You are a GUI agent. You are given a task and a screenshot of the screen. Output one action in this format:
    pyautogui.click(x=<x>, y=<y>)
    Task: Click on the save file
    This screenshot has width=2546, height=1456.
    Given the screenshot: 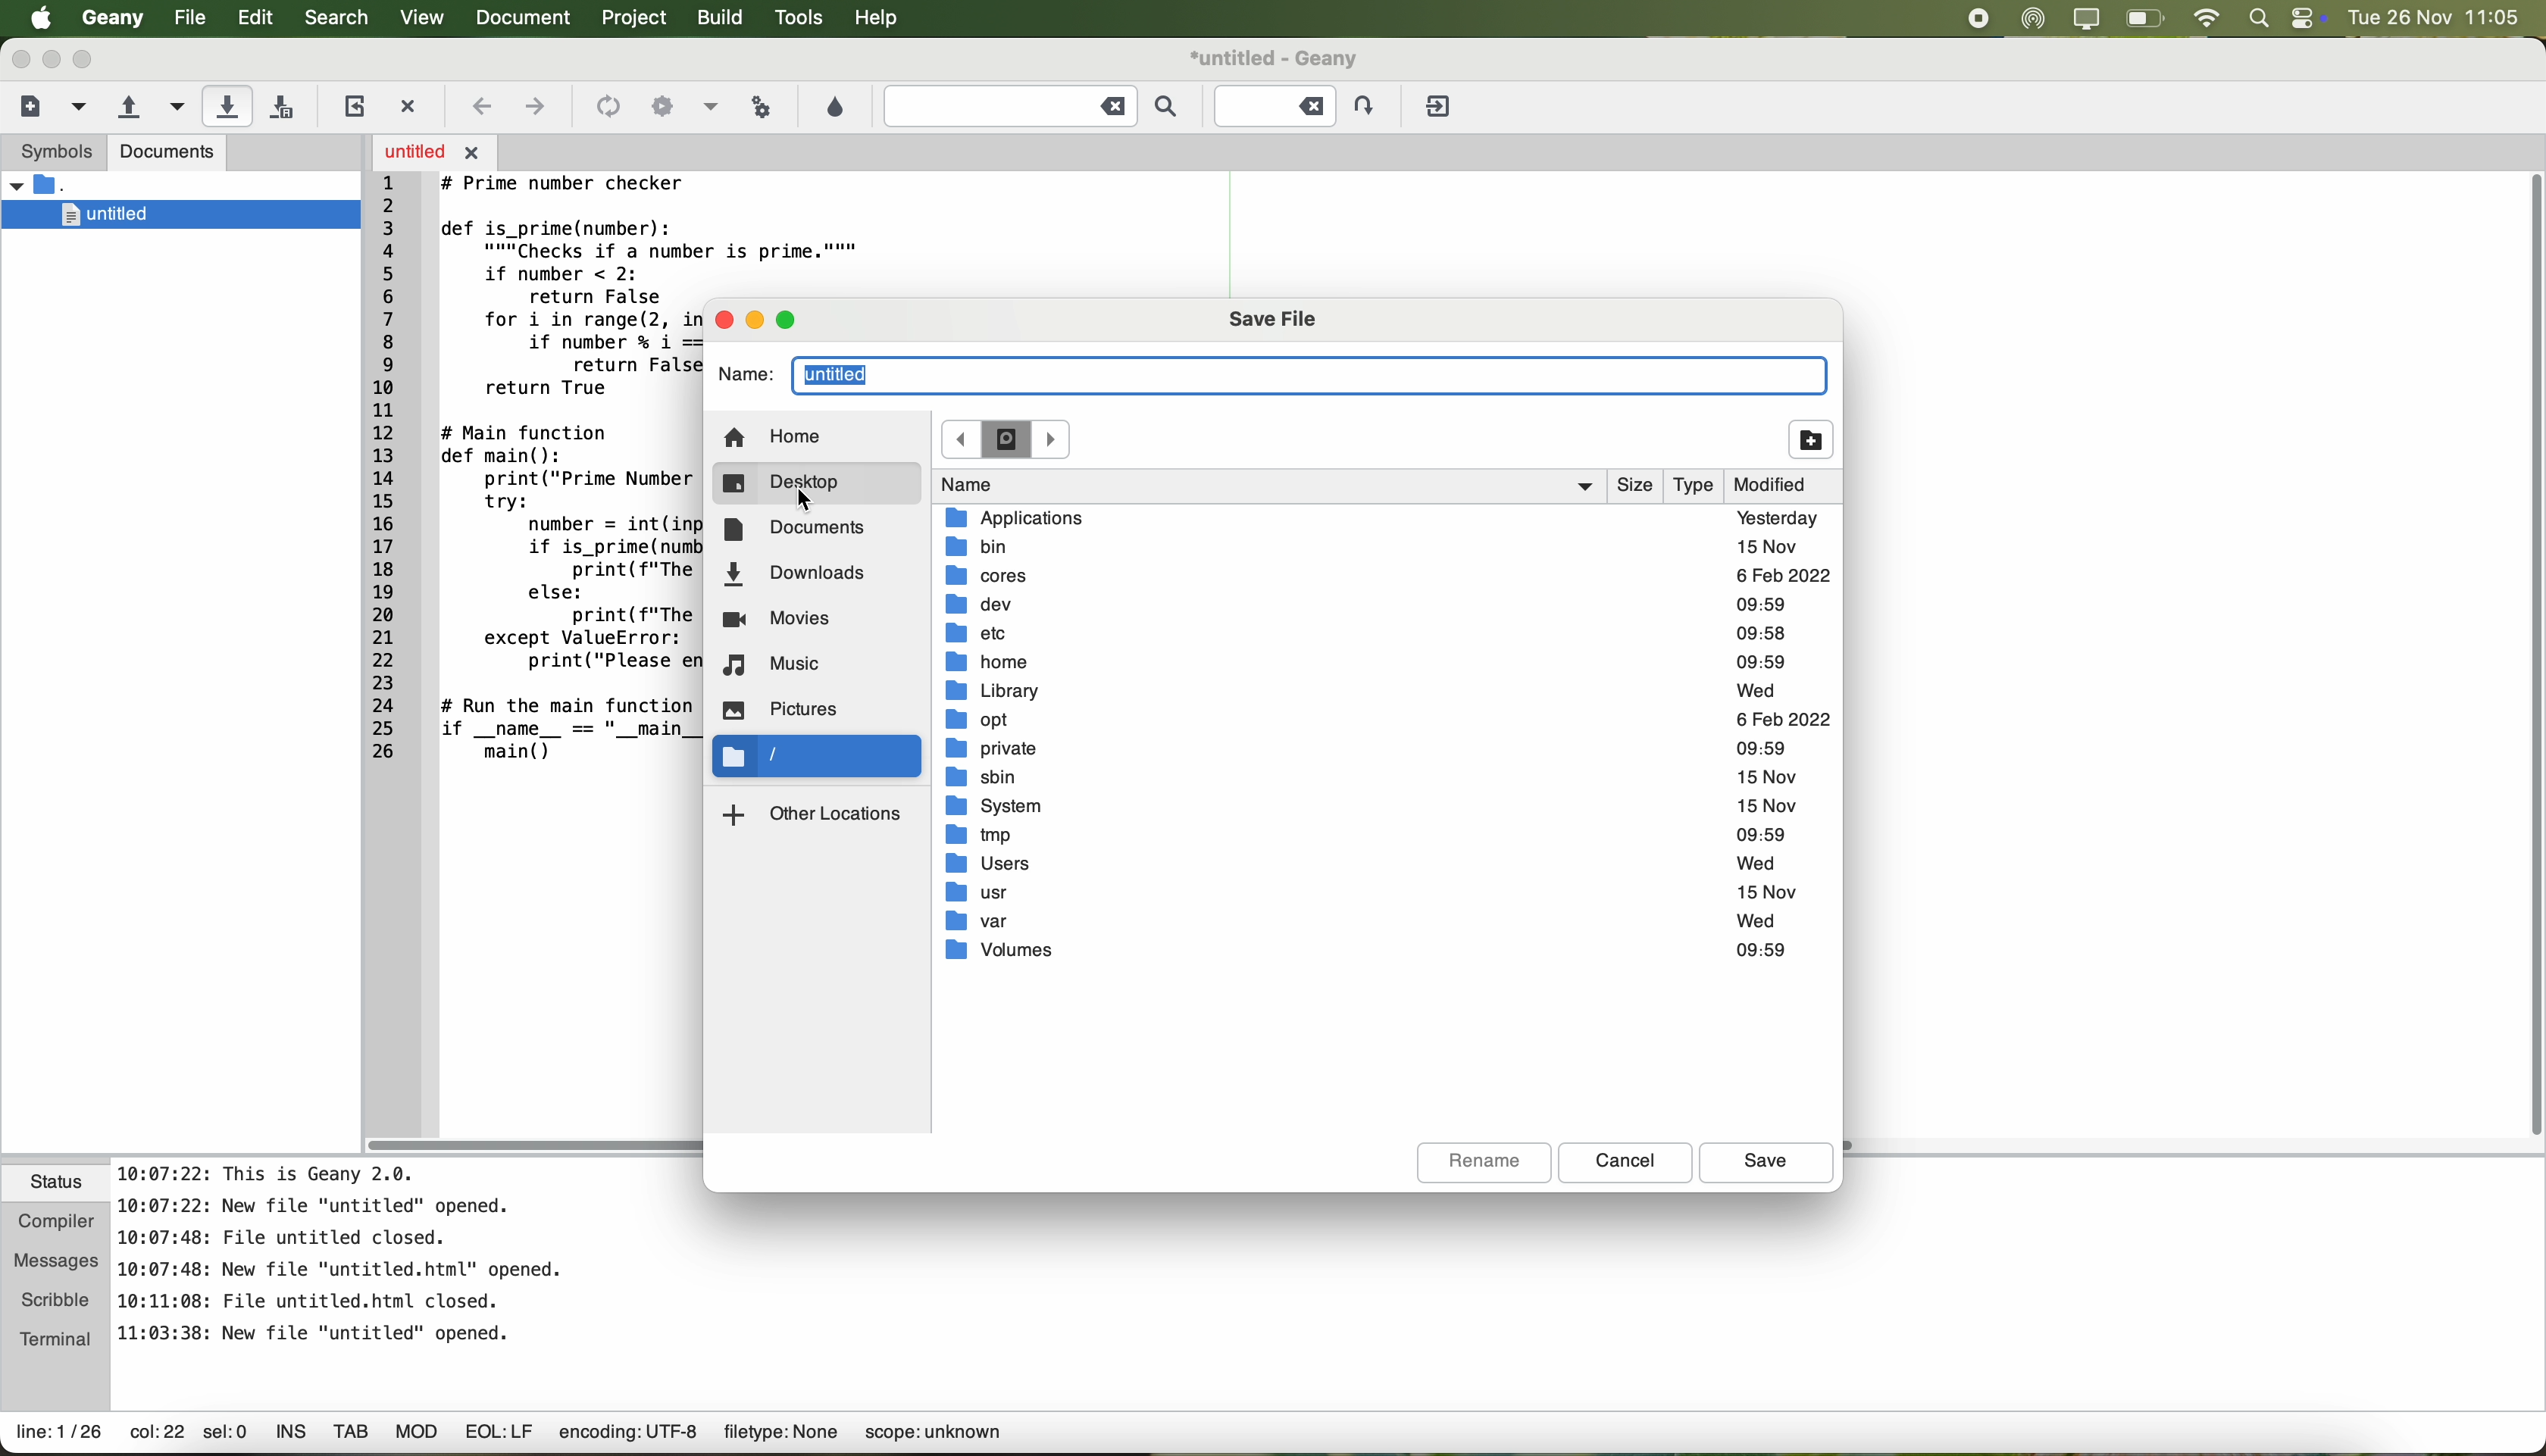 What is the action you would take?
    pyautogui.click(x=1272, y=320)
    